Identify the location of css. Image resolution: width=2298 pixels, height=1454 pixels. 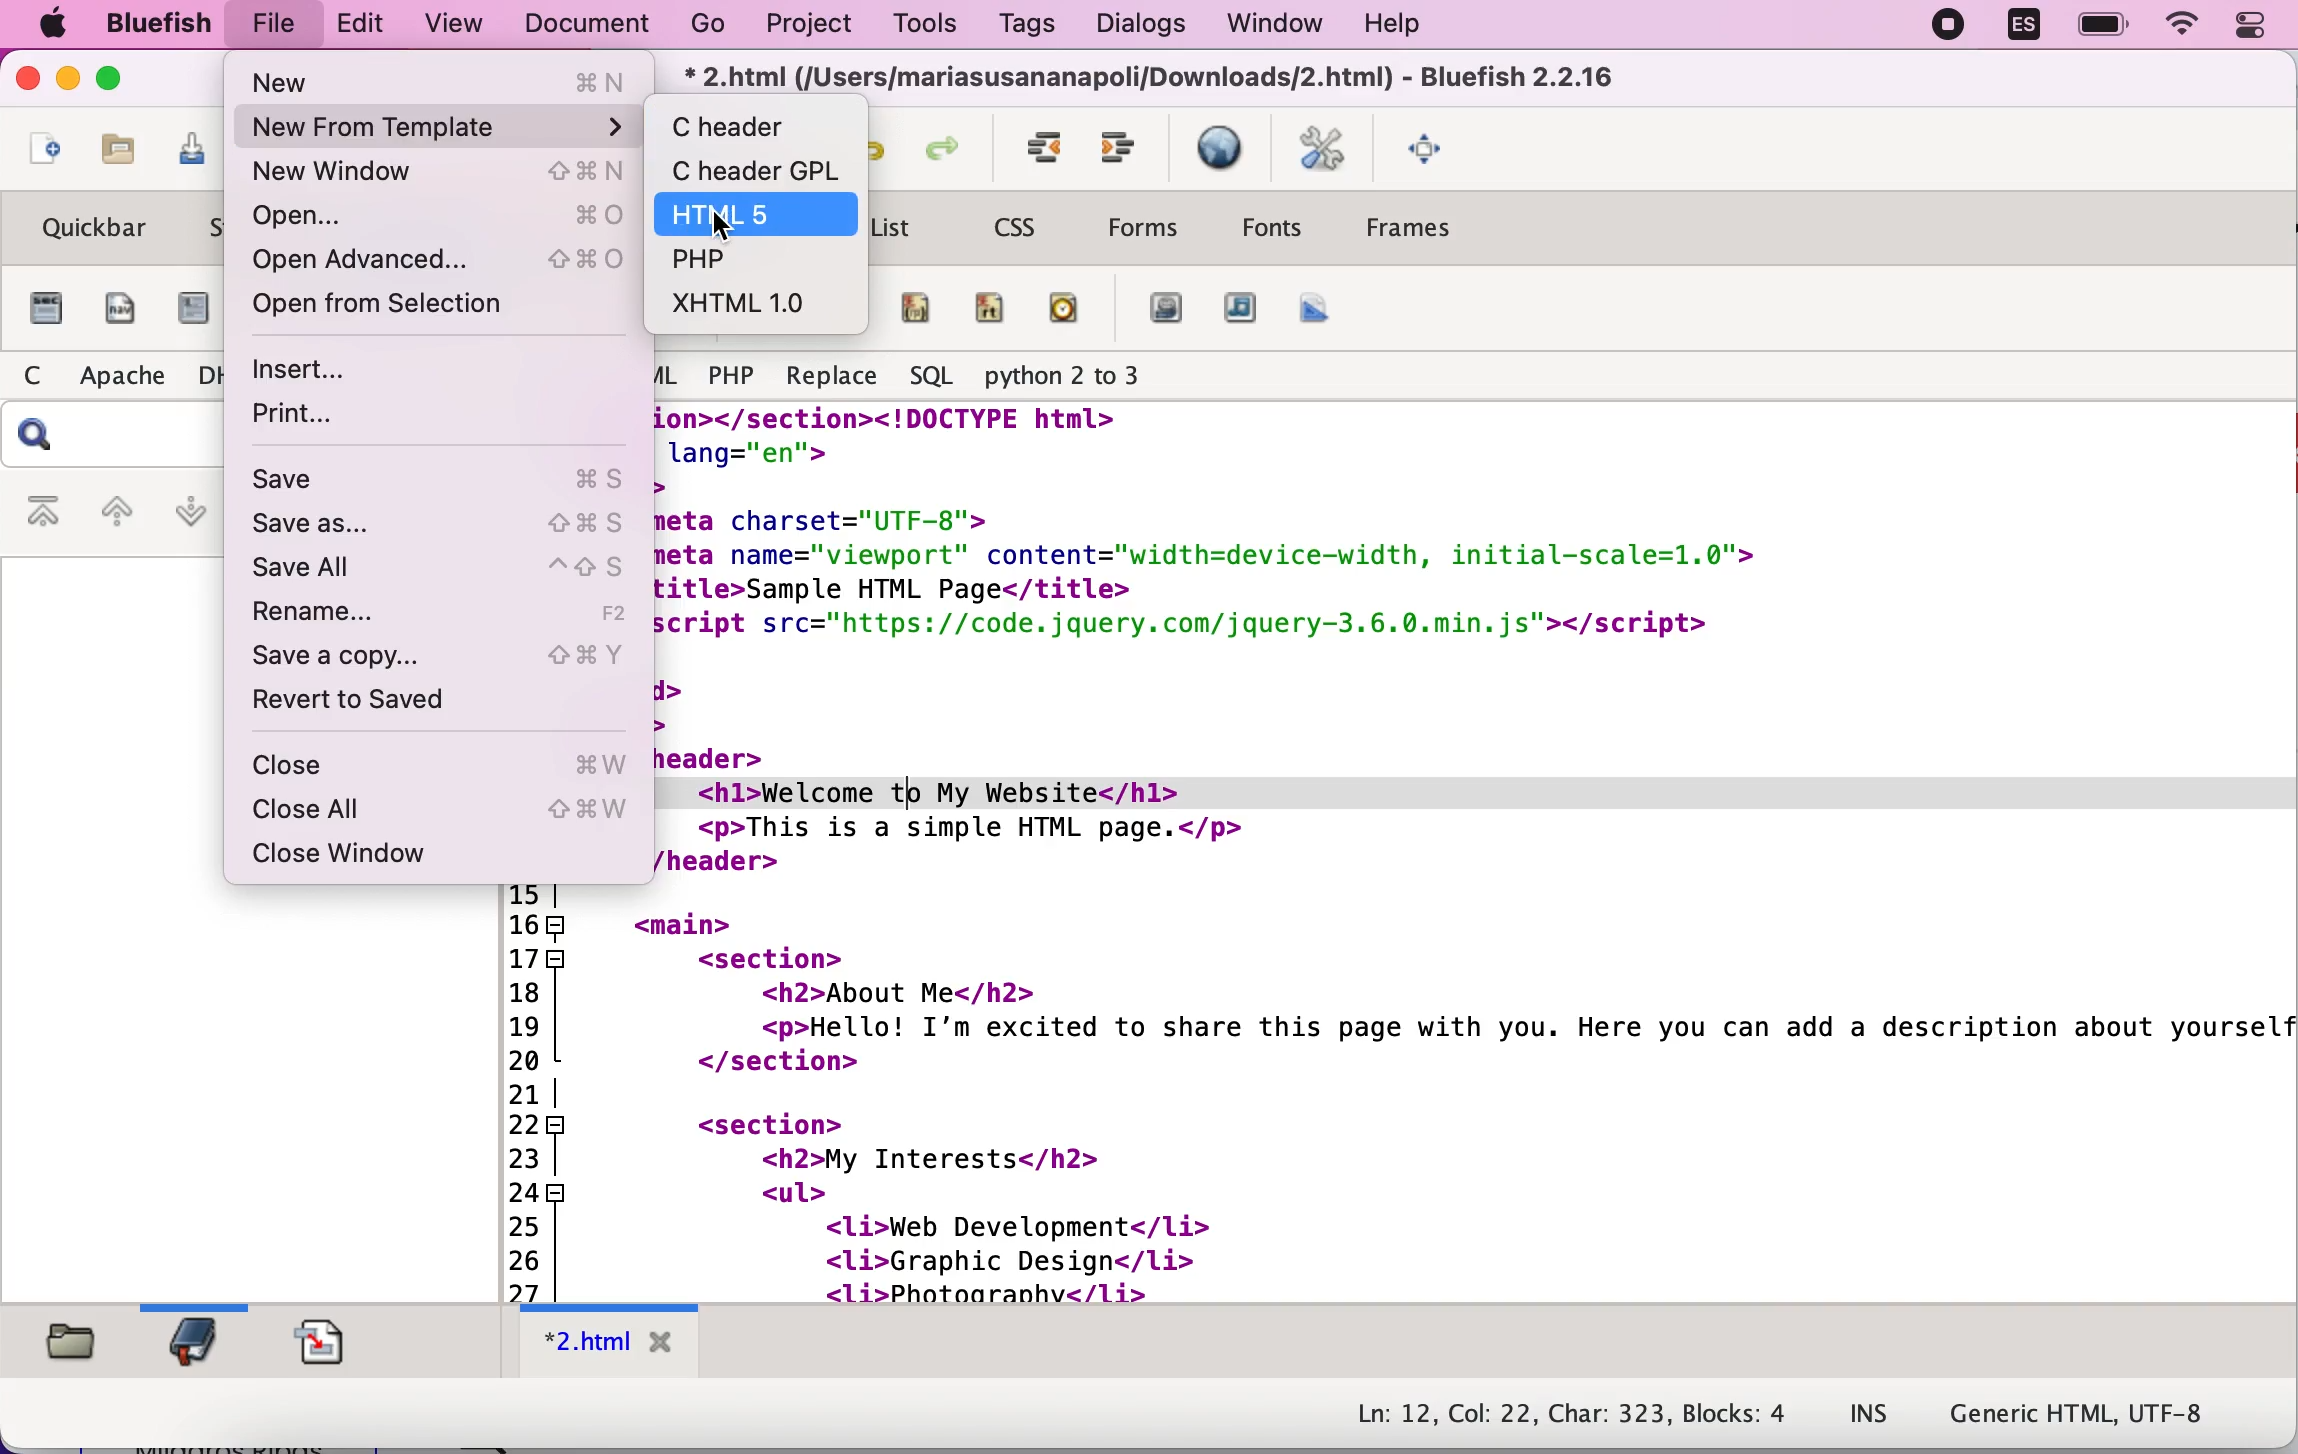
(1015, 228).